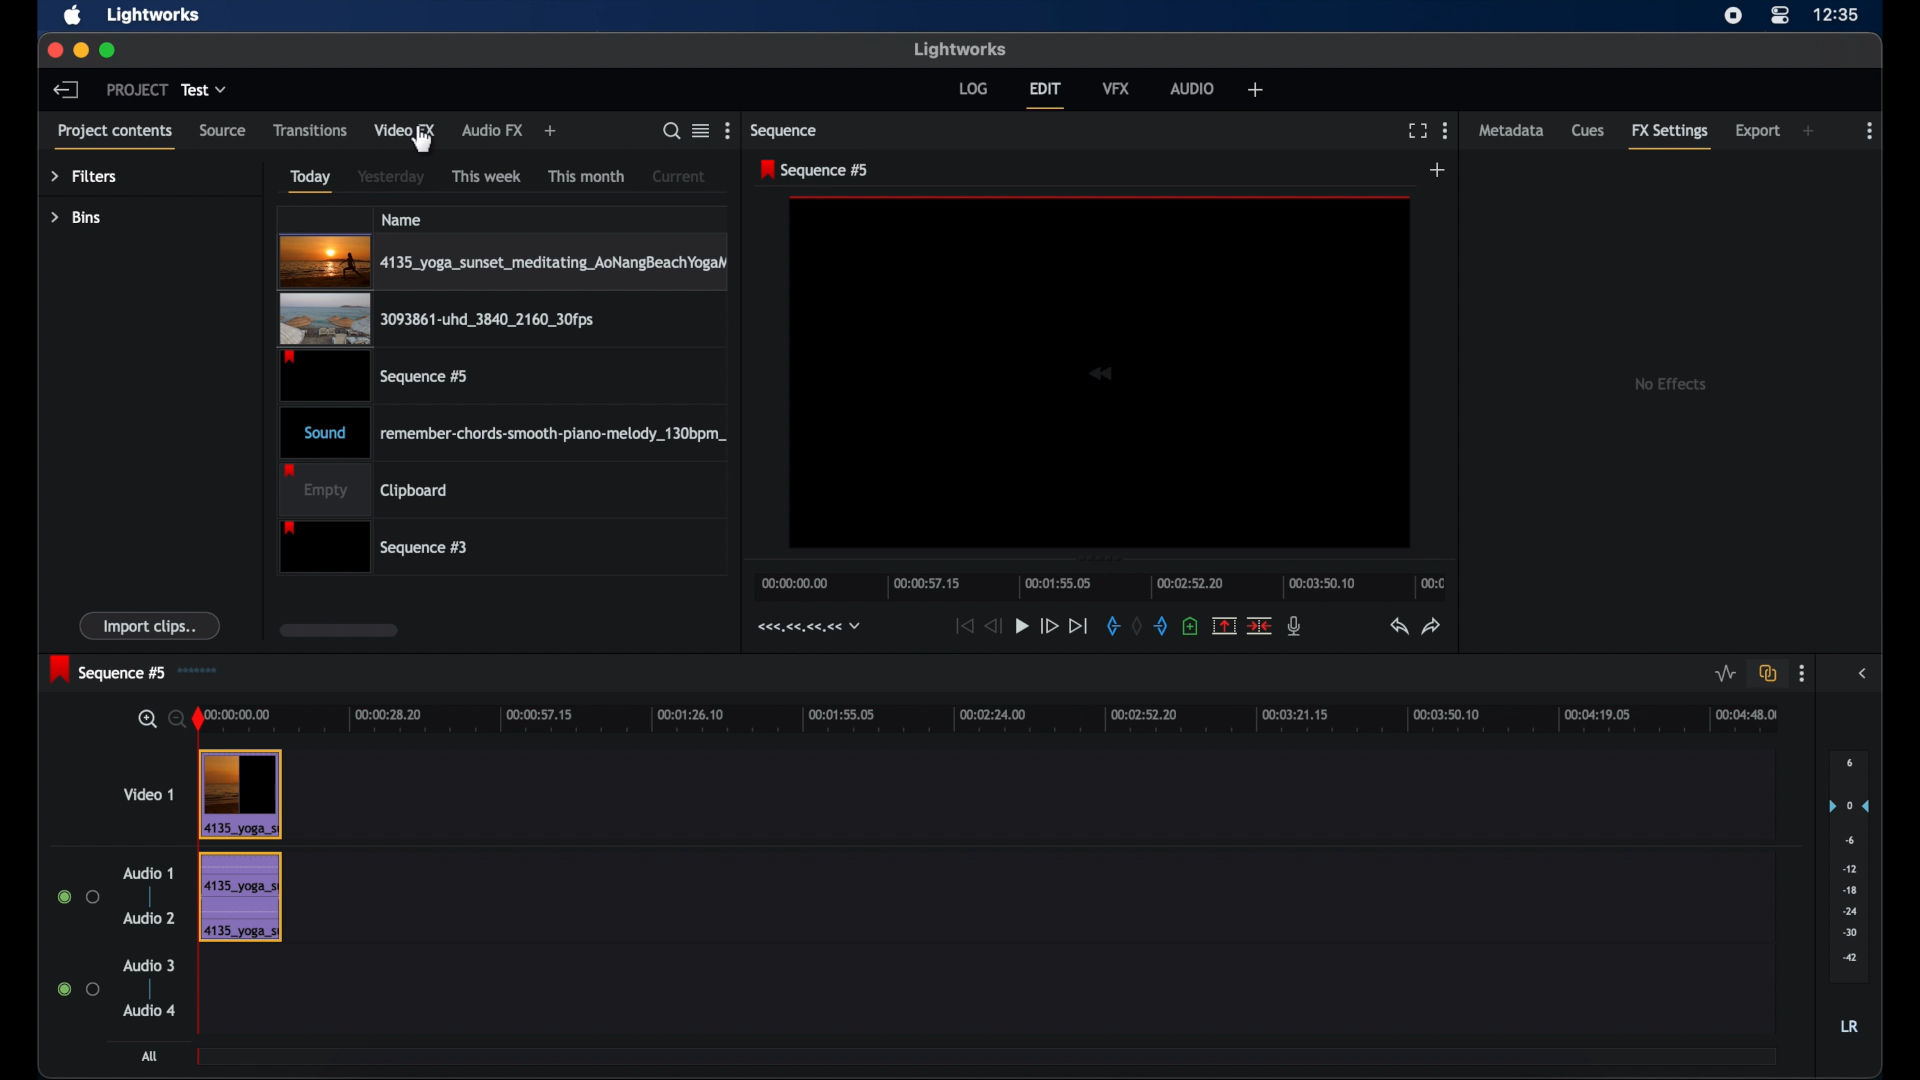 The height and width of the screenshot is (1080, 1920). I want to click on transitions, so click(311, 130).